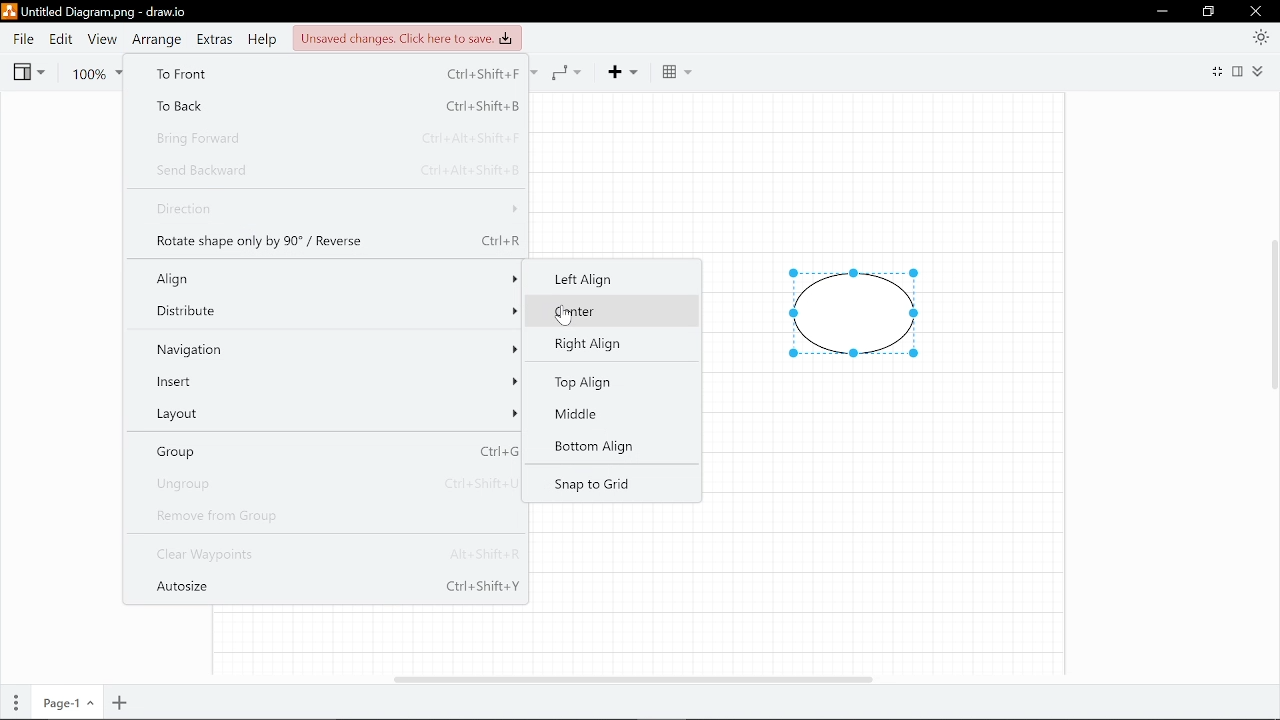  Describe the element at coordinates (592, 485) in the screenshot. I see `Snap to grid` at that location.